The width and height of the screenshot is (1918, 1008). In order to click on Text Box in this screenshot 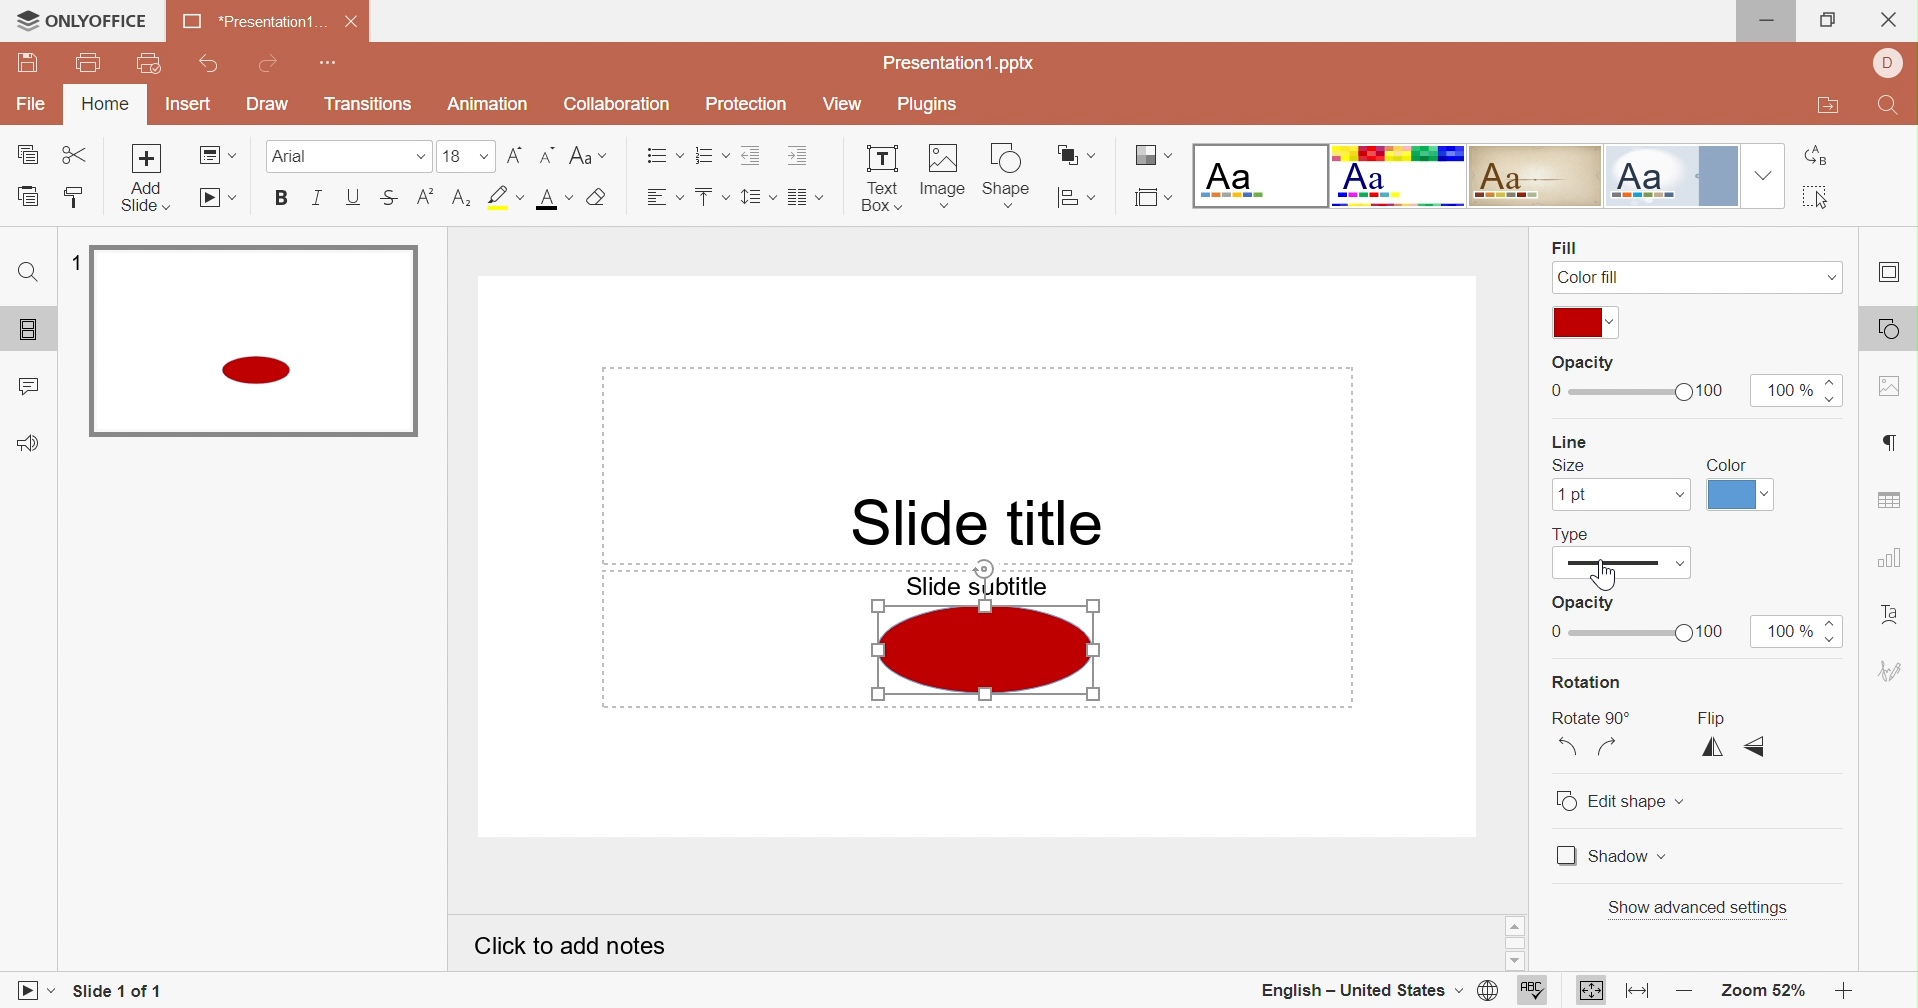, I will do `click(881, 180)`.